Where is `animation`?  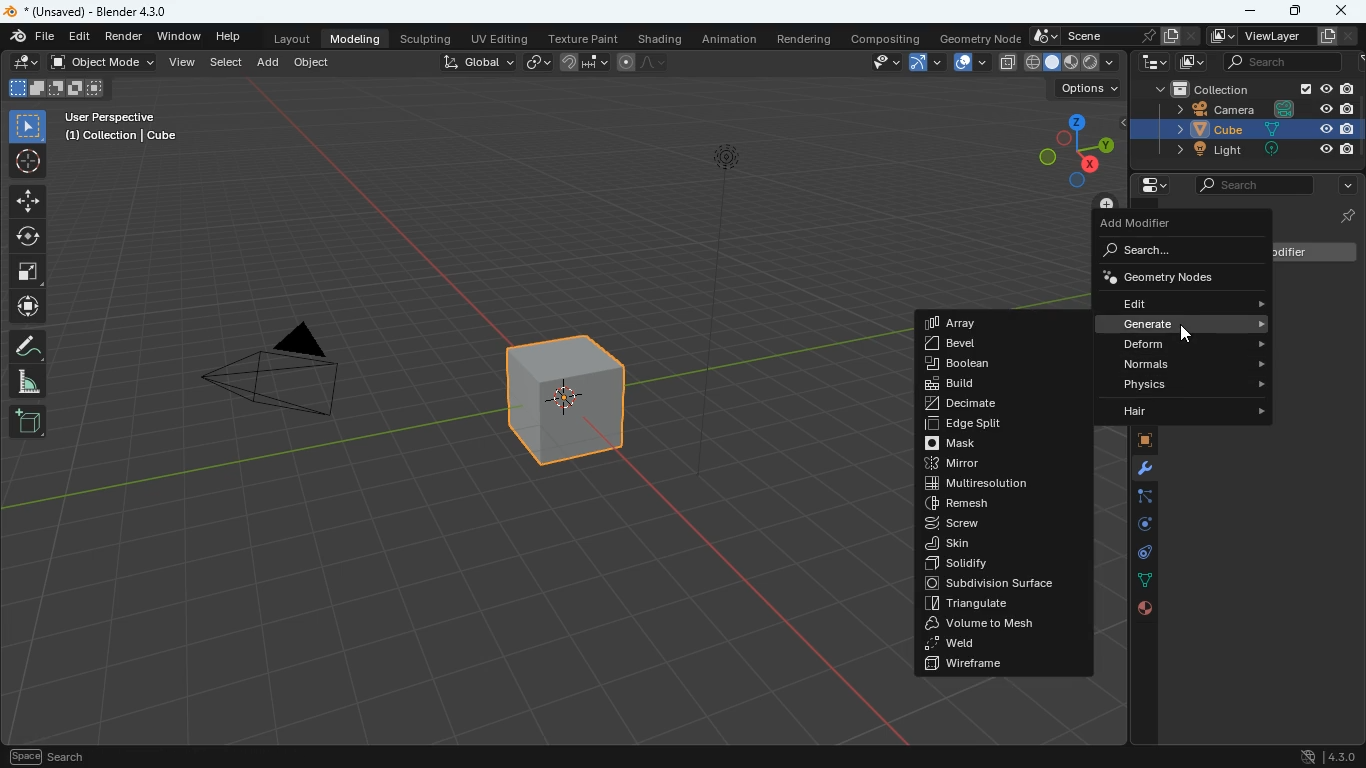 animation is located at coordinates (732, 39).